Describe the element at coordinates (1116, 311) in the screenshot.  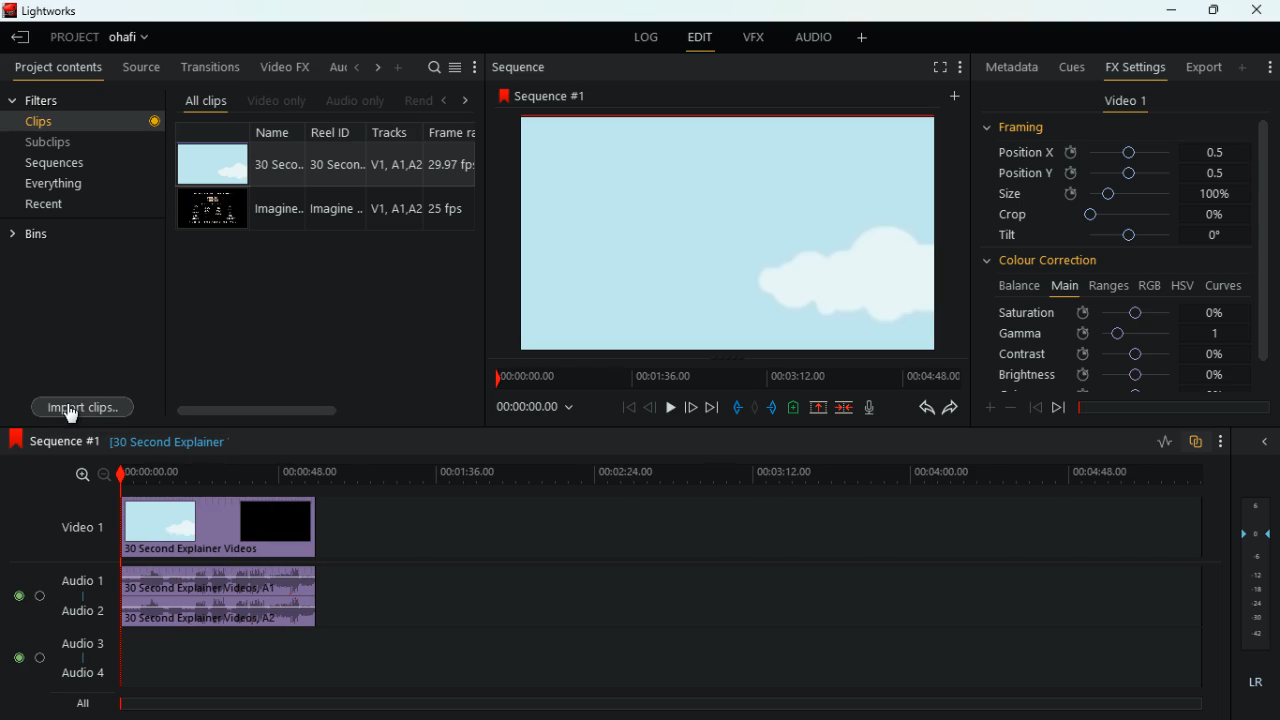
I see `saturation` at that location.